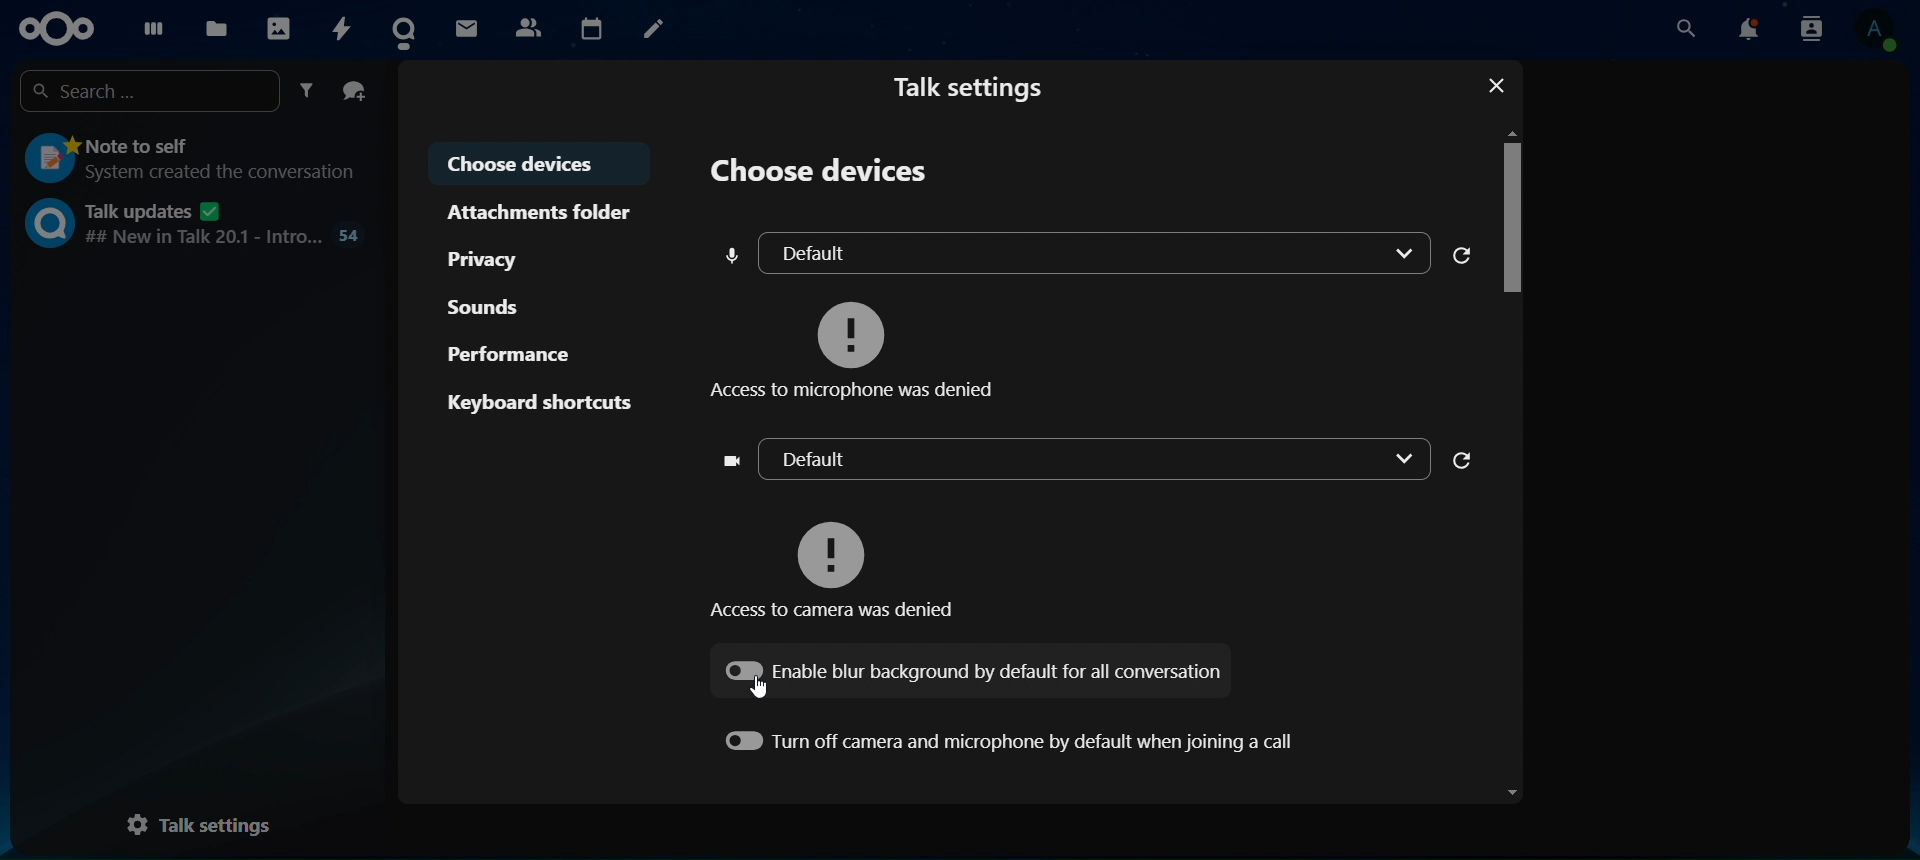 Image resolution: width=1920 pixels, height=860 pixels. What do you see at coordinates (1753, 31) in the screenshot?
I see `notifications` at bounding box center [1753, 31].